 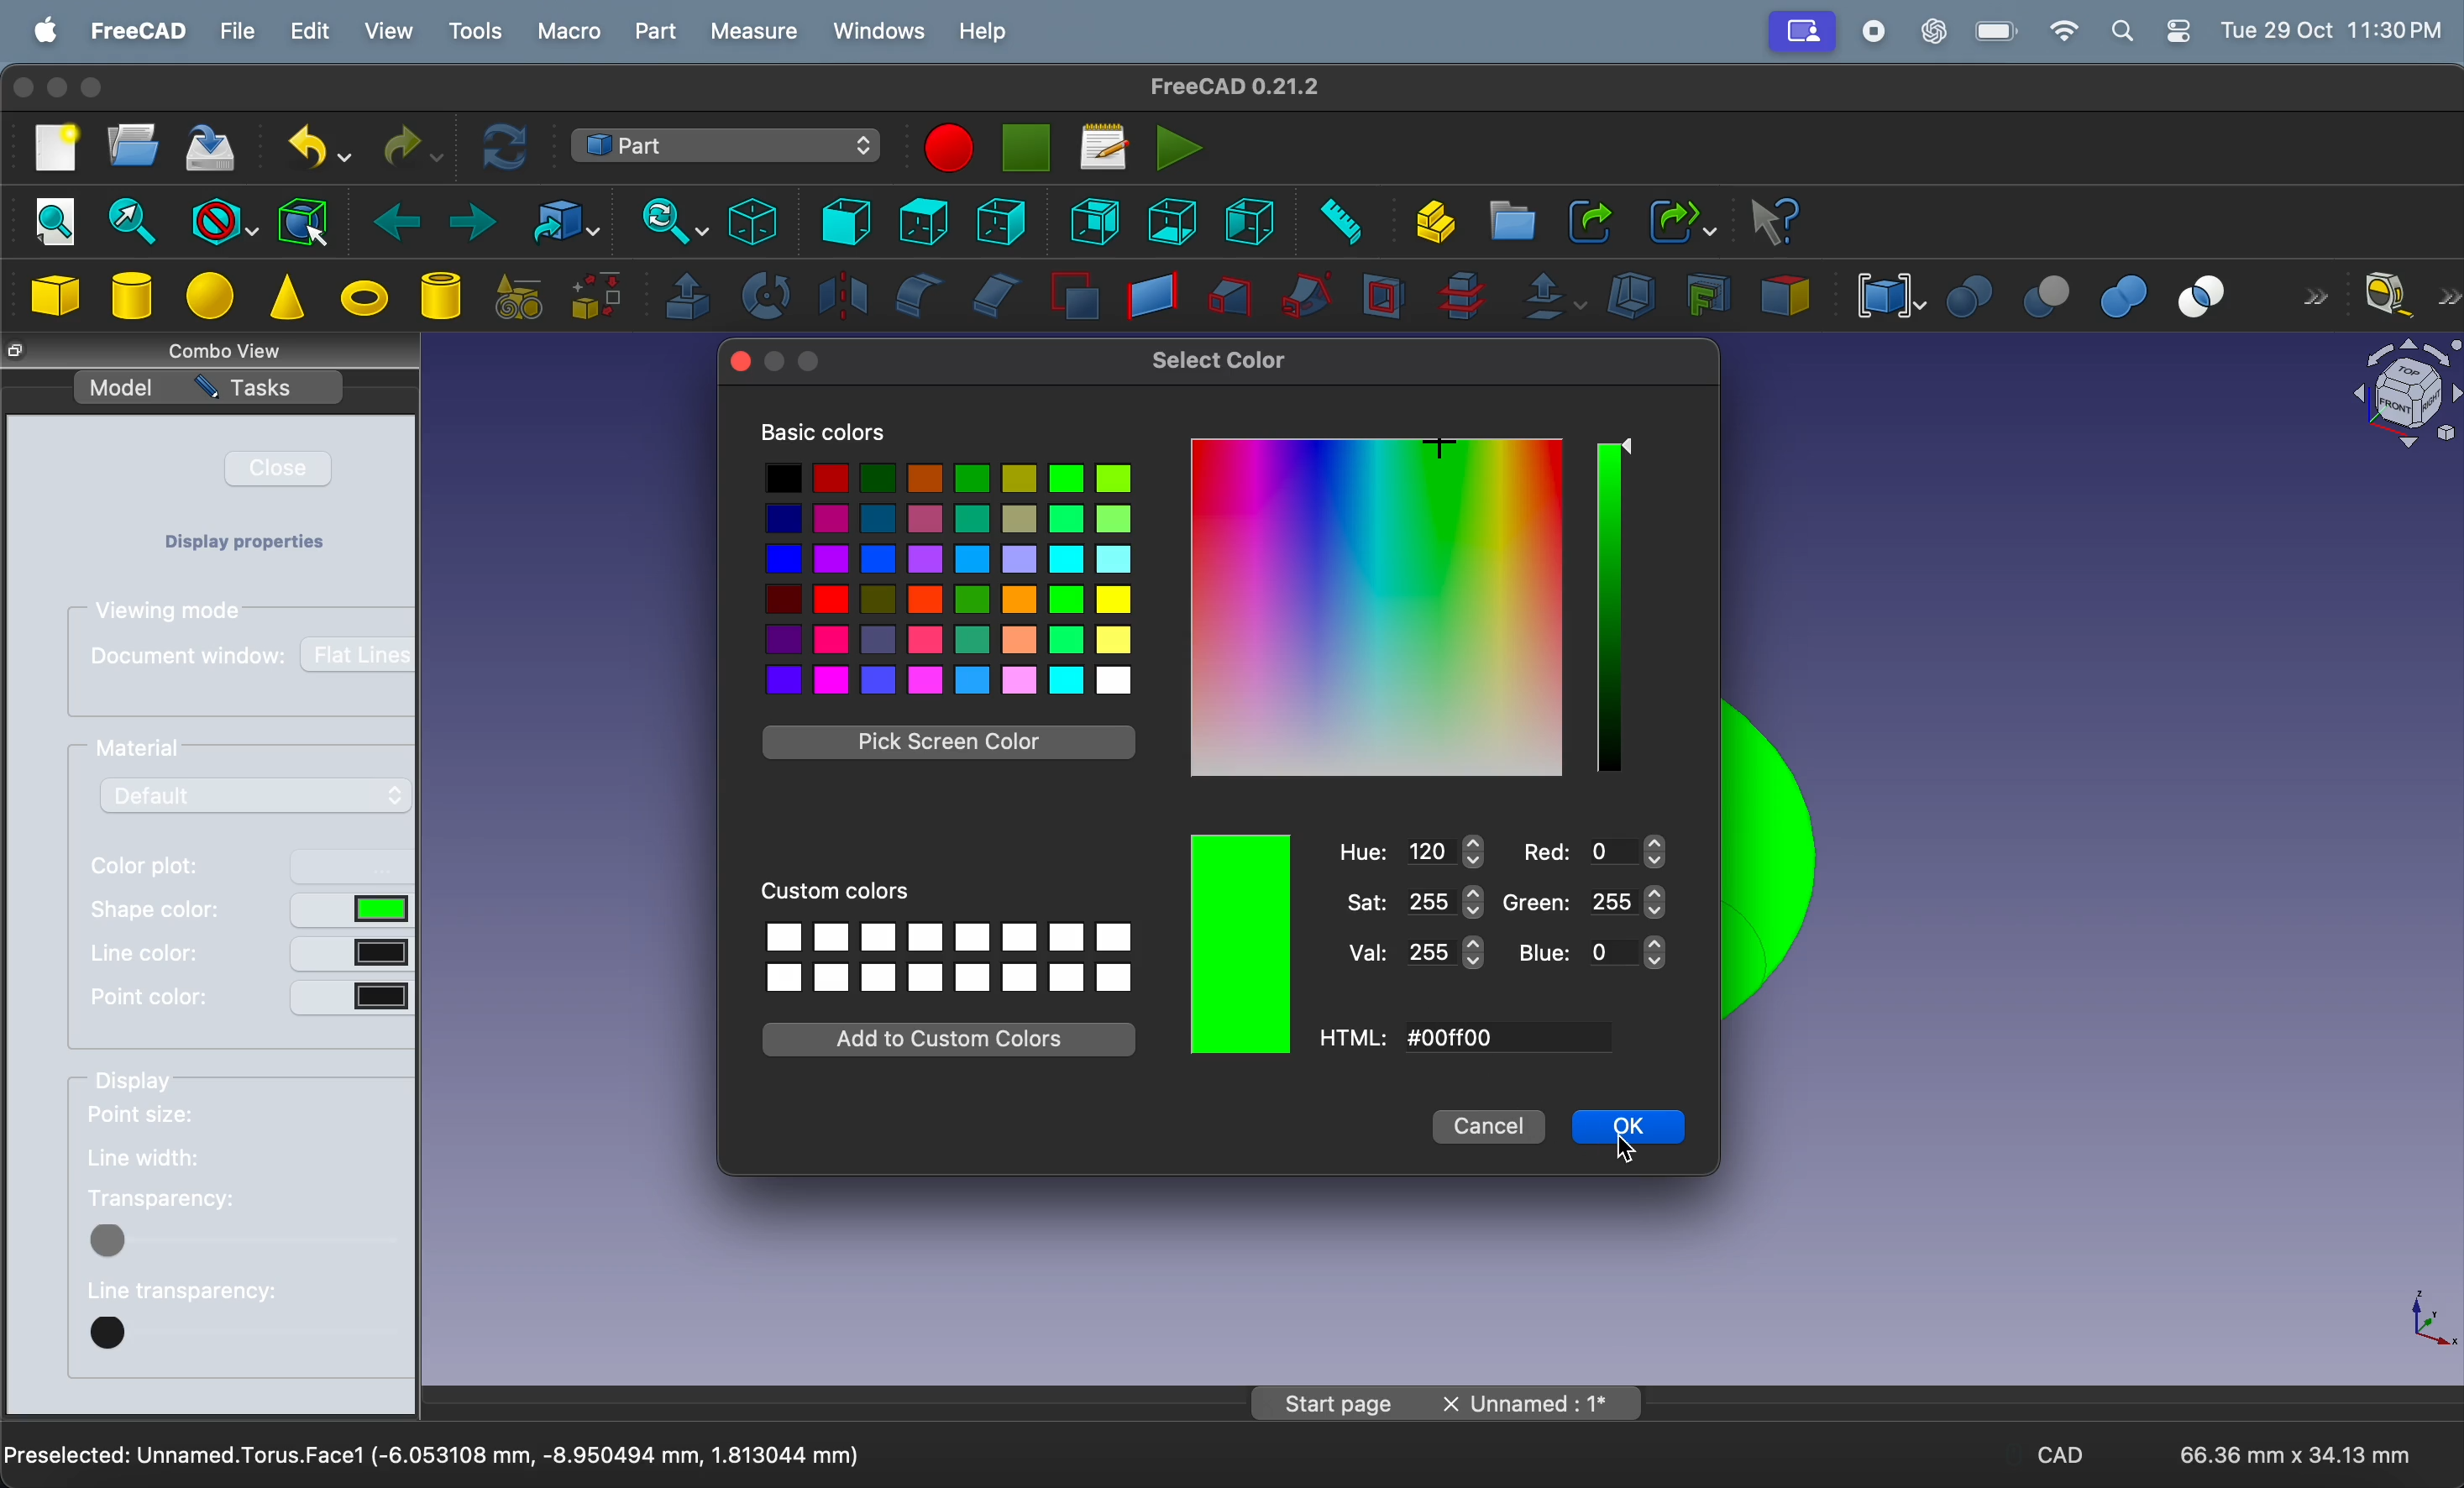 I want to click on sweep, so click(x=1306, y=293).